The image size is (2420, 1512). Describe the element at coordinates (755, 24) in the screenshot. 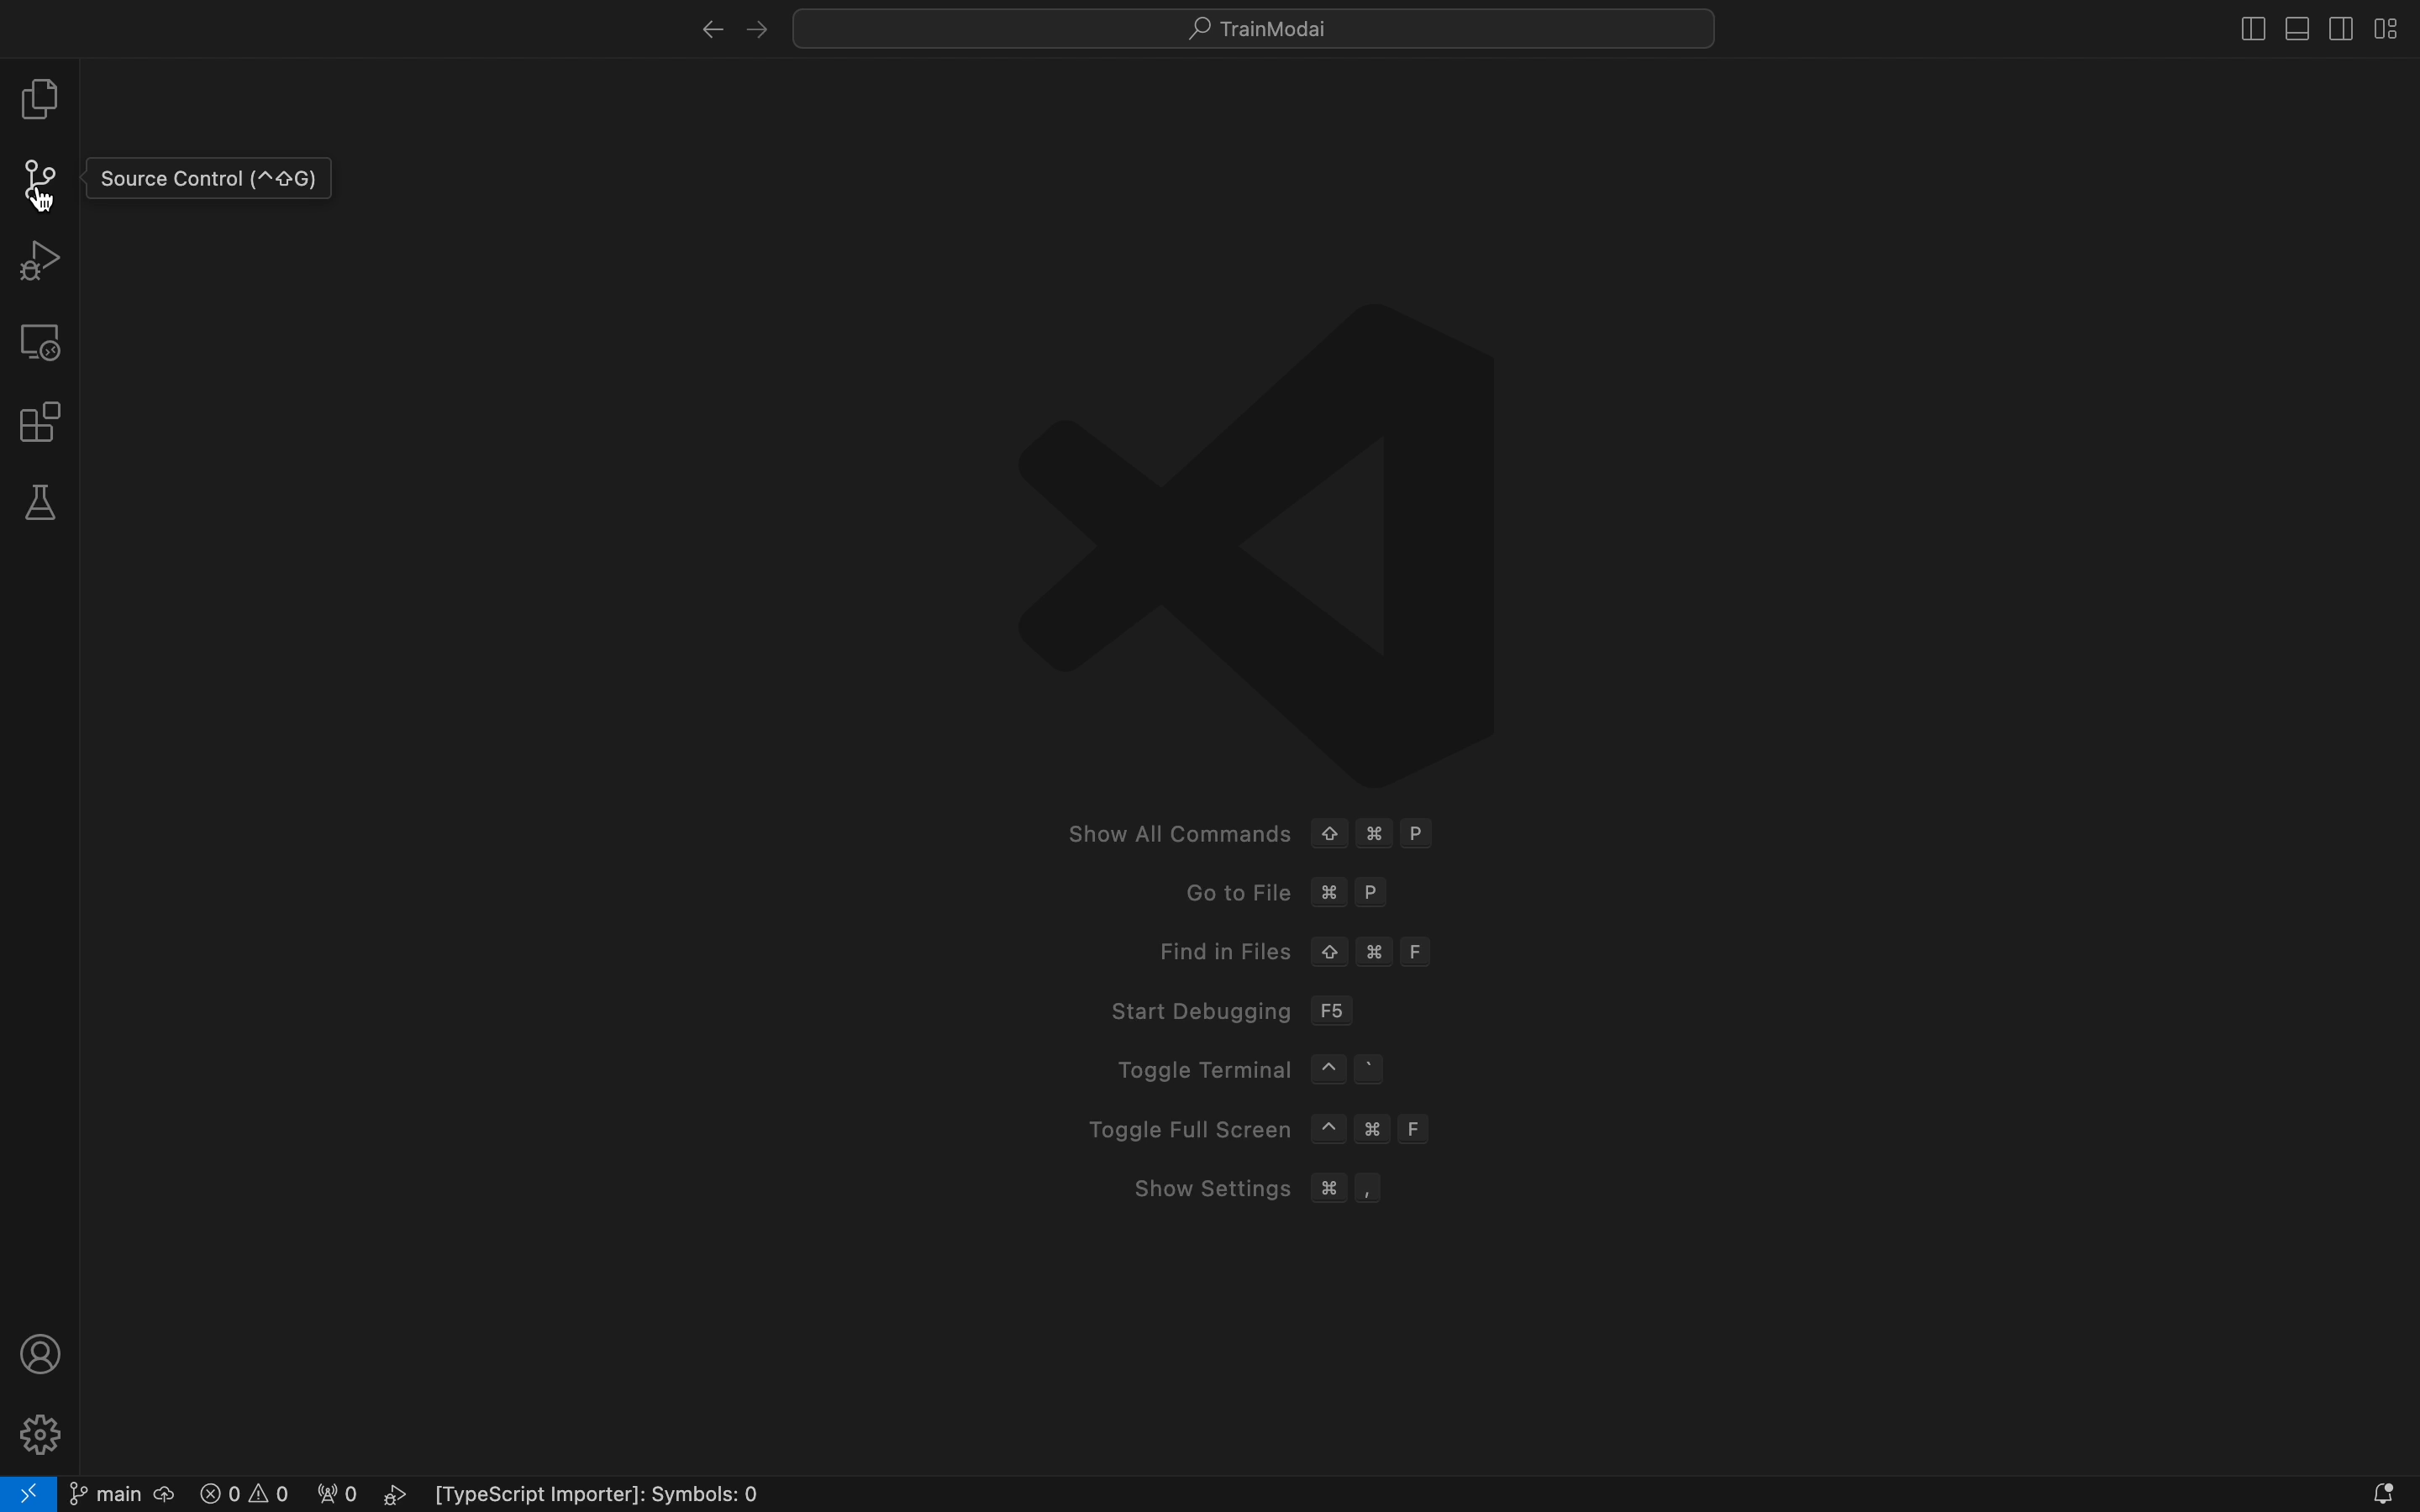

I see `left arrow` at that location.